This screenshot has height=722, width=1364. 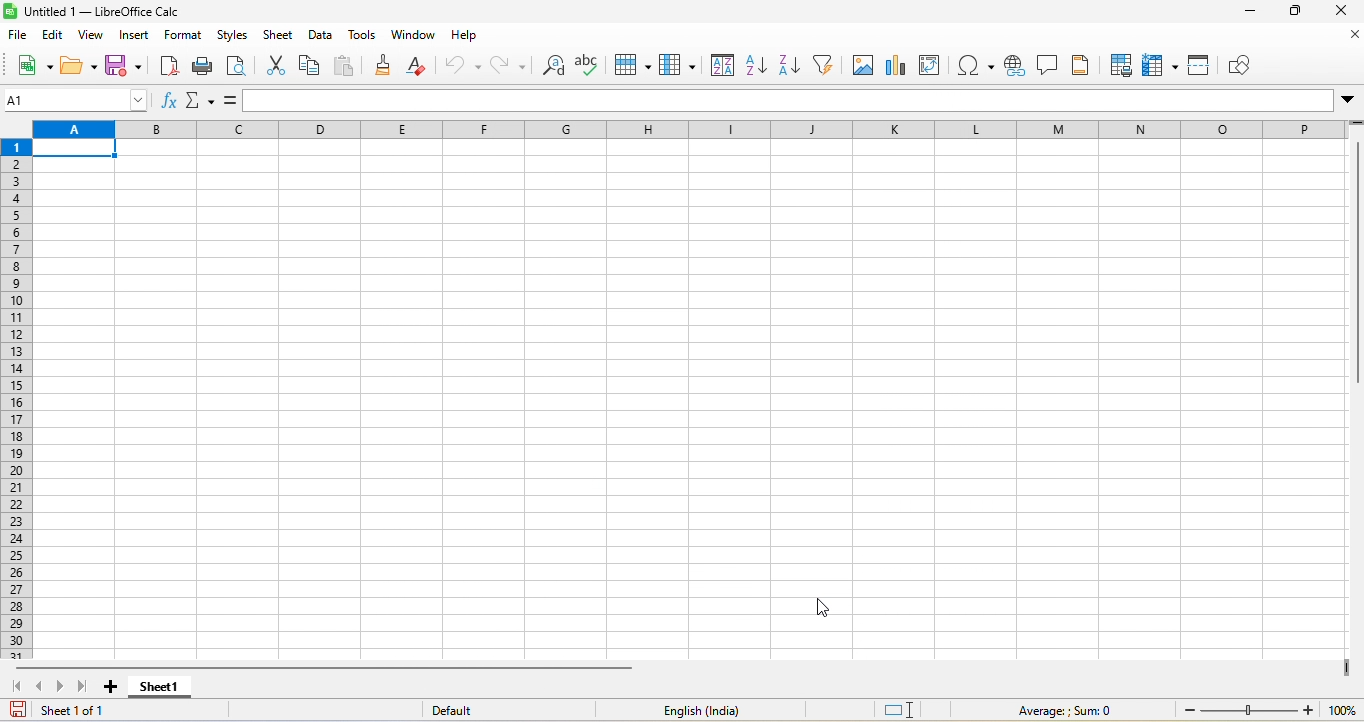 What do you see at coordinates (1119, 65) in the screenshot?
I see `print area` at bounding box center [1119, 65].